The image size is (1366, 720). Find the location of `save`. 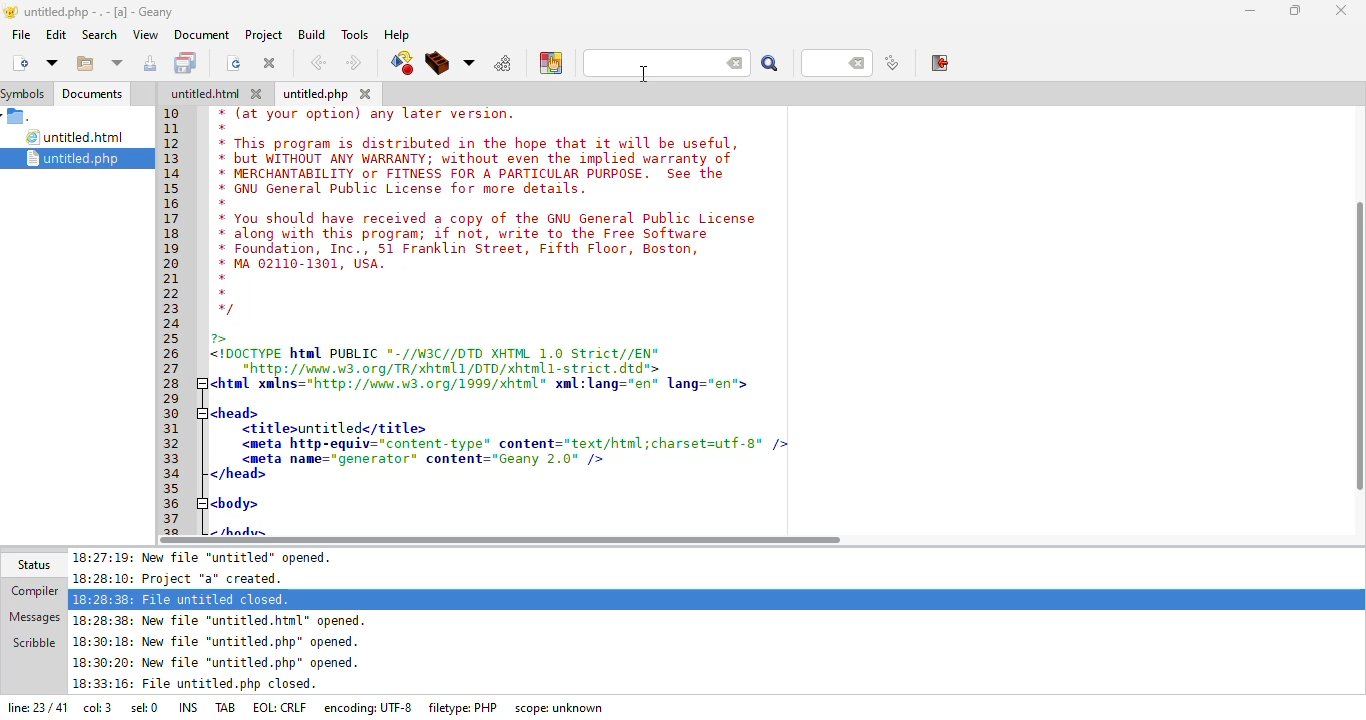

save is located at coordinates (188, 63).